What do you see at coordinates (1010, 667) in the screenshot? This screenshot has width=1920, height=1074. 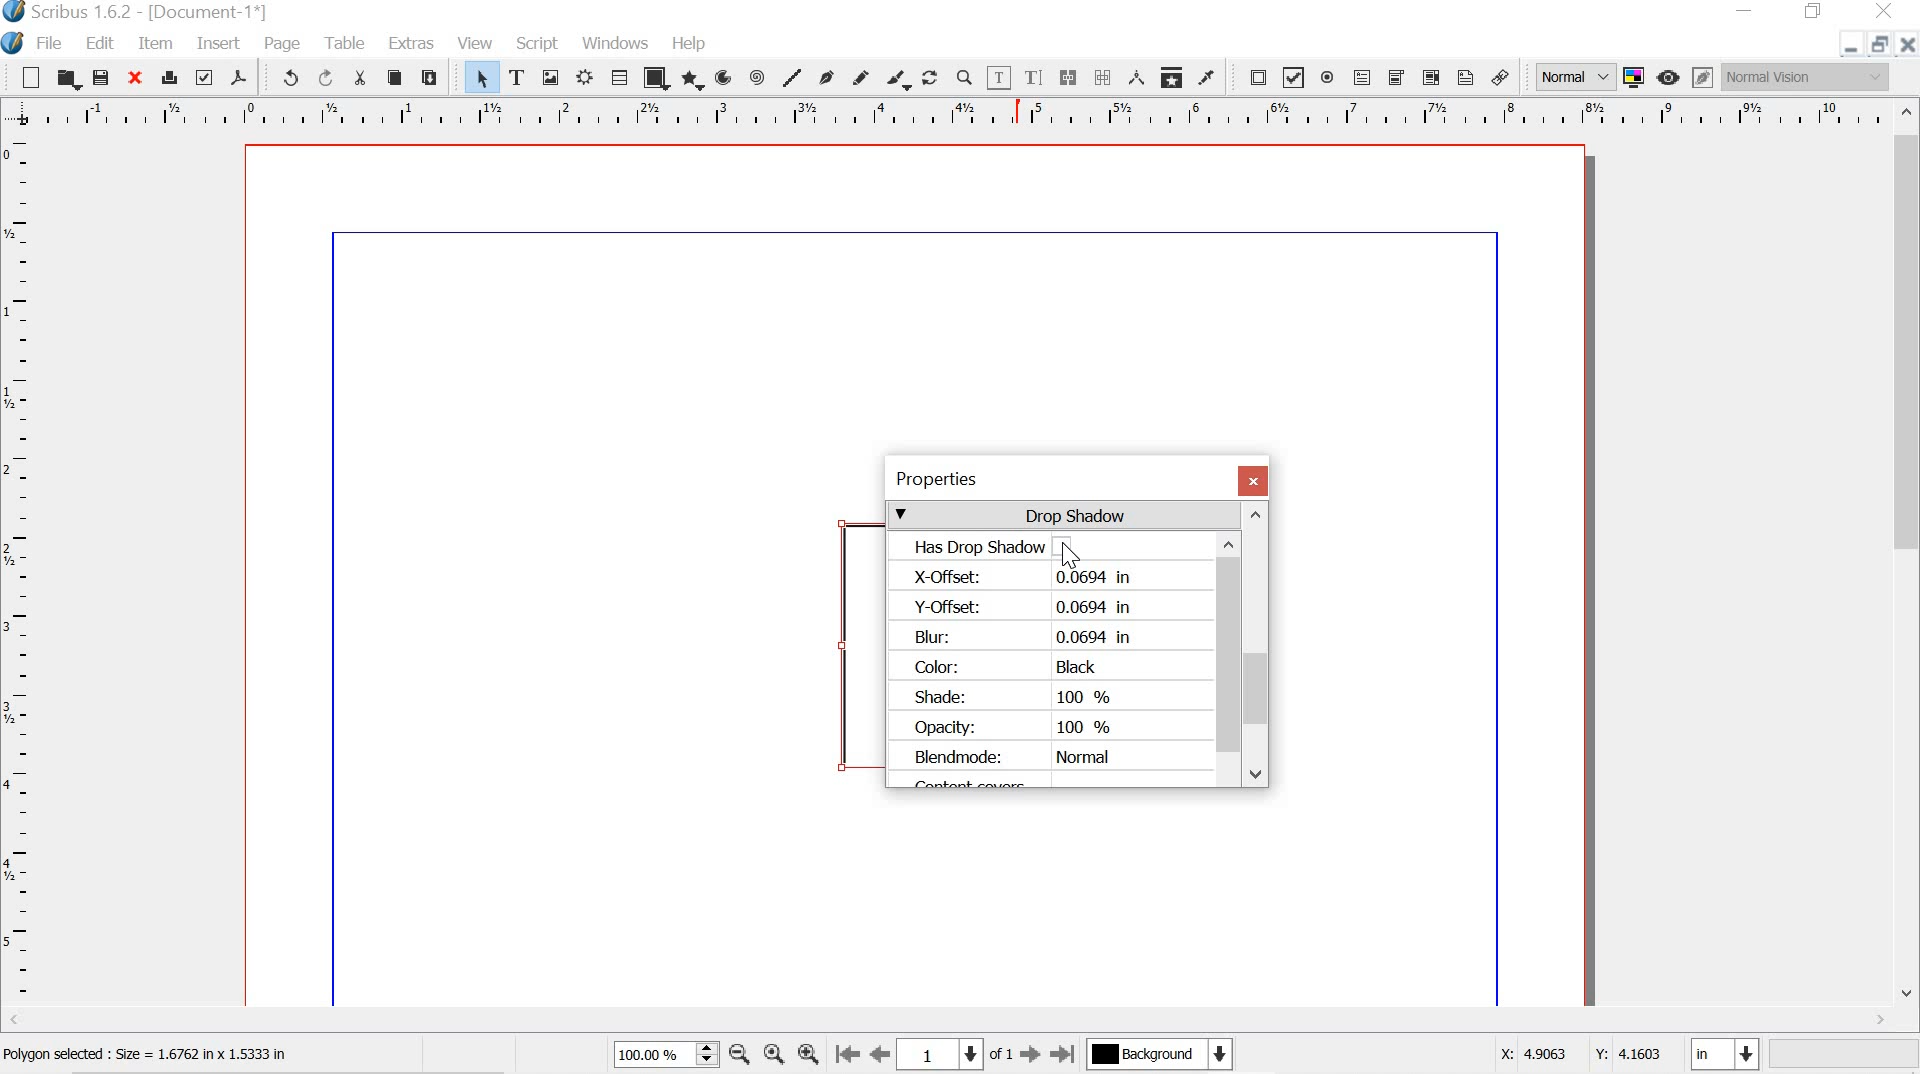 I see `Color: Black` at bounding box center [1010, 667].